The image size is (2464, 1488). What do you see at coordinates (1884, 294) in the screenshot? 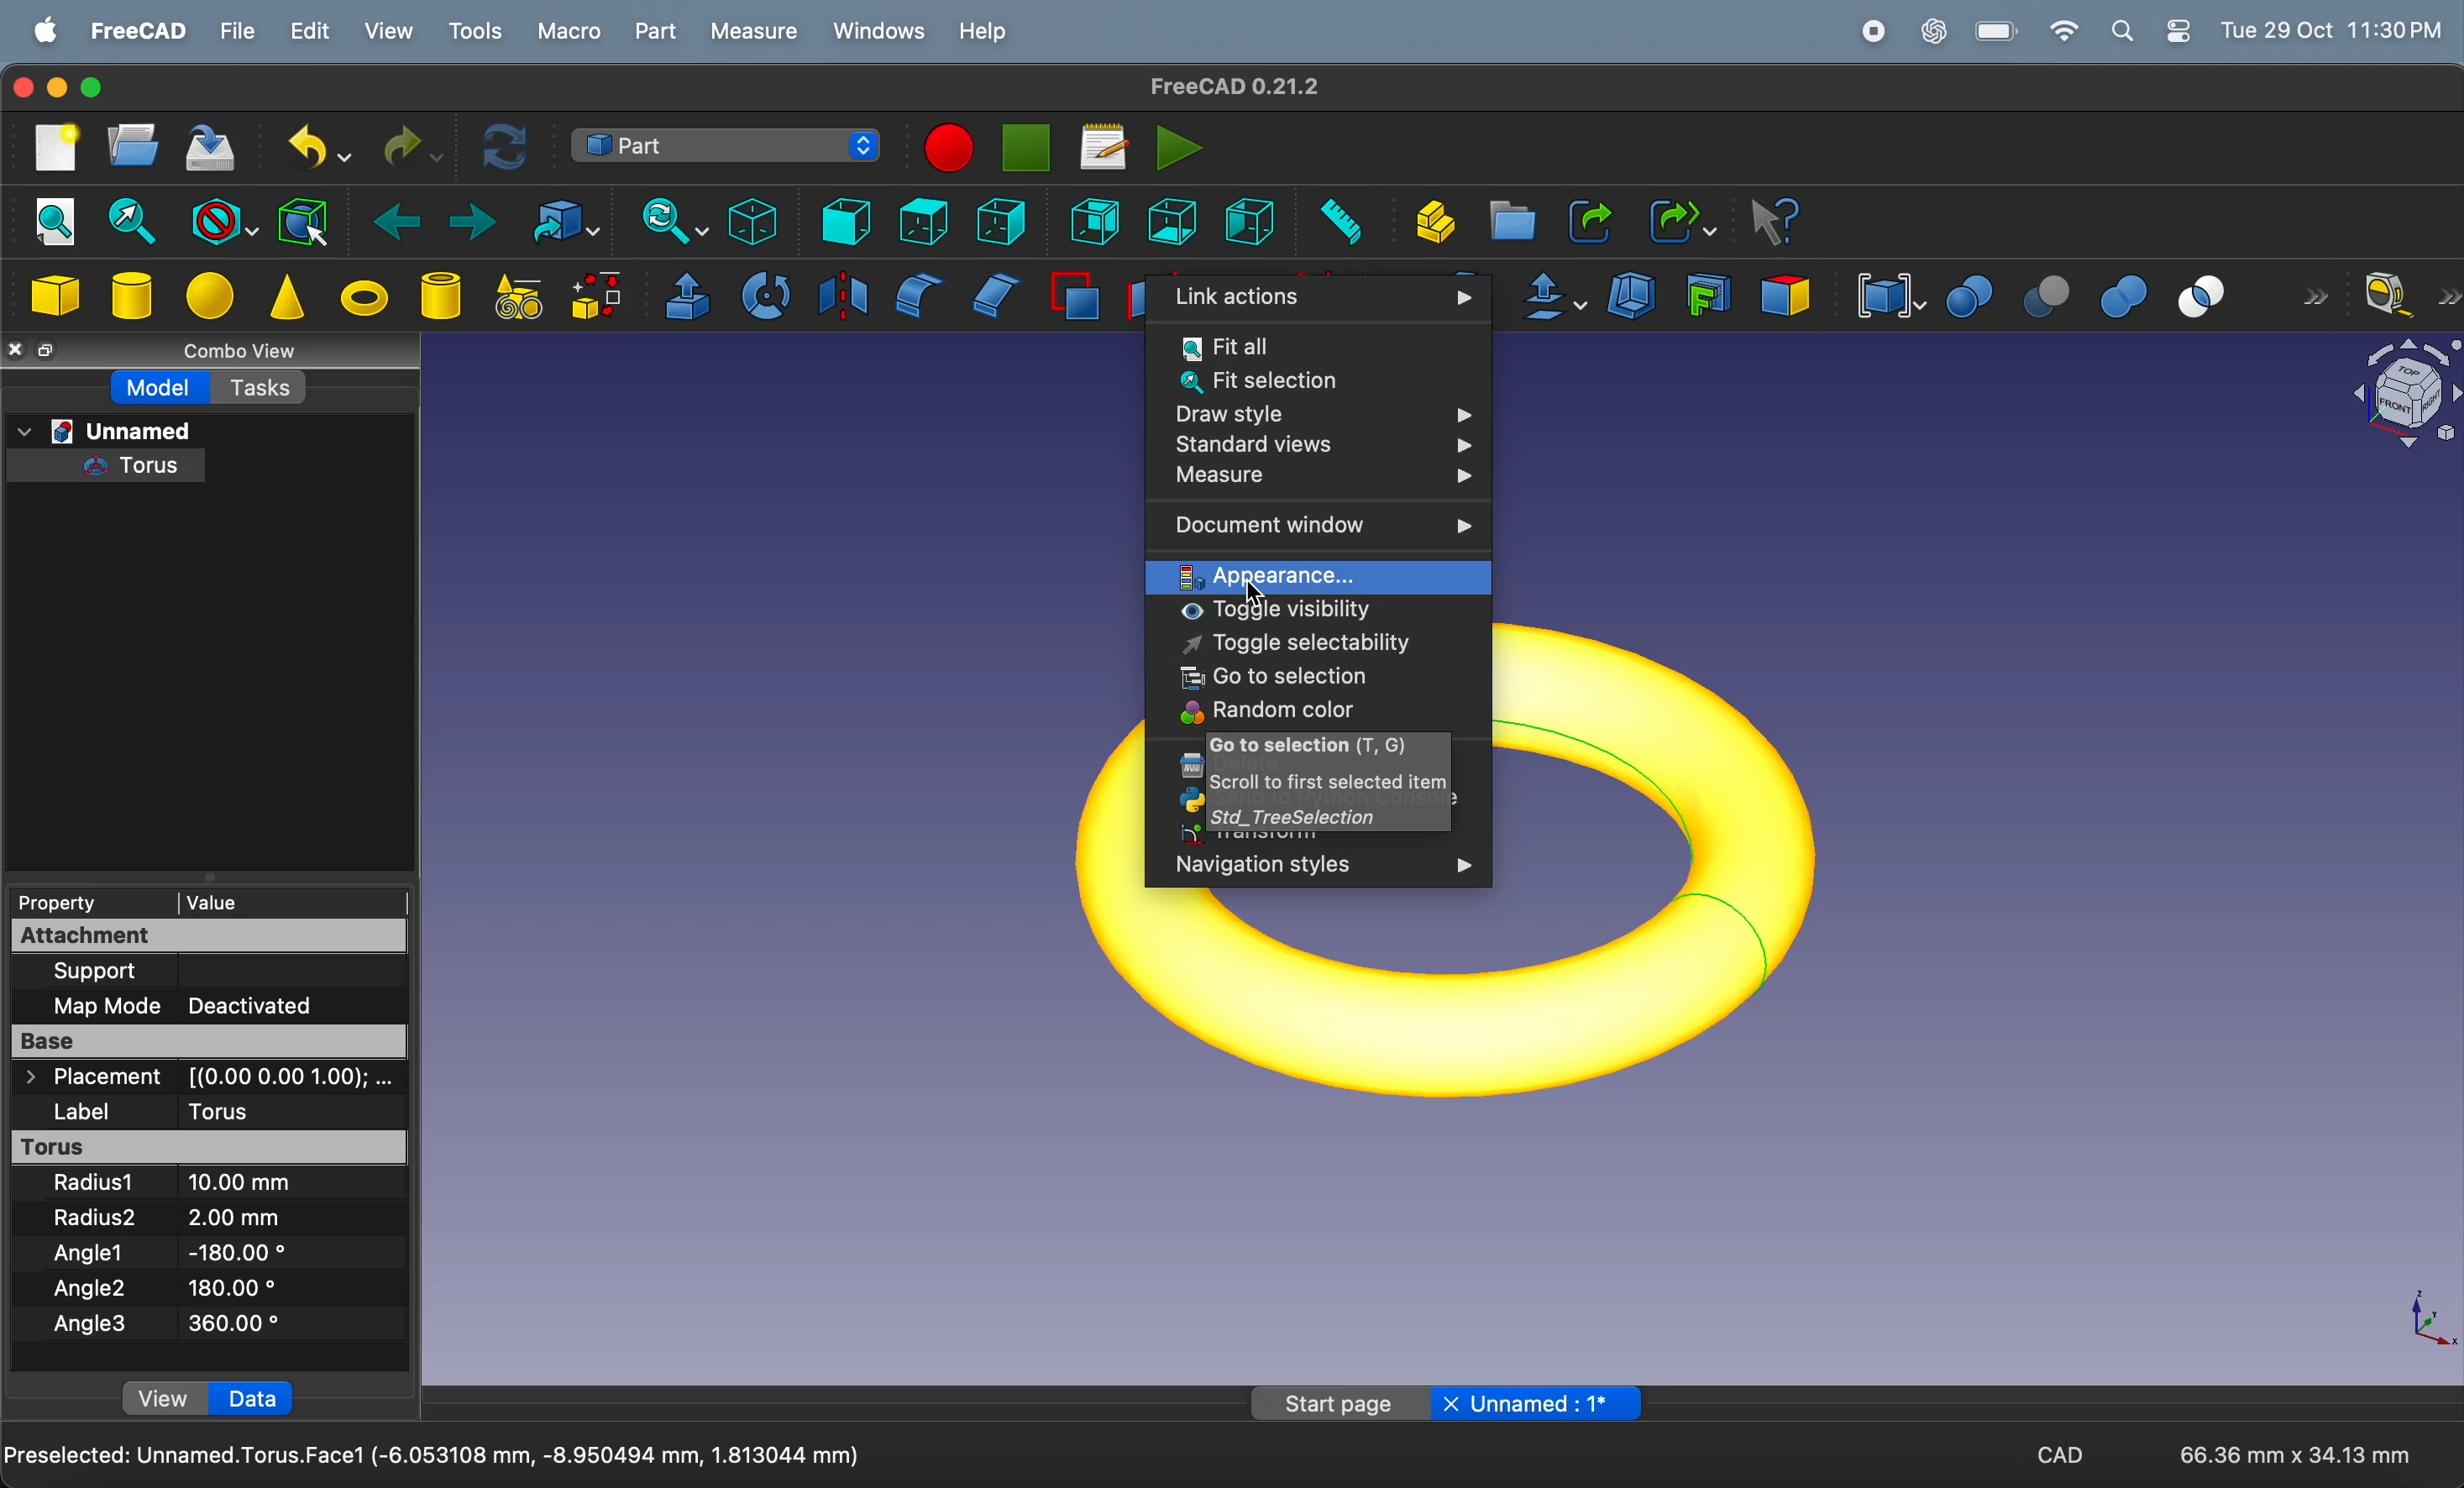
I see `compound tools` at bounding box center [1884, 294].